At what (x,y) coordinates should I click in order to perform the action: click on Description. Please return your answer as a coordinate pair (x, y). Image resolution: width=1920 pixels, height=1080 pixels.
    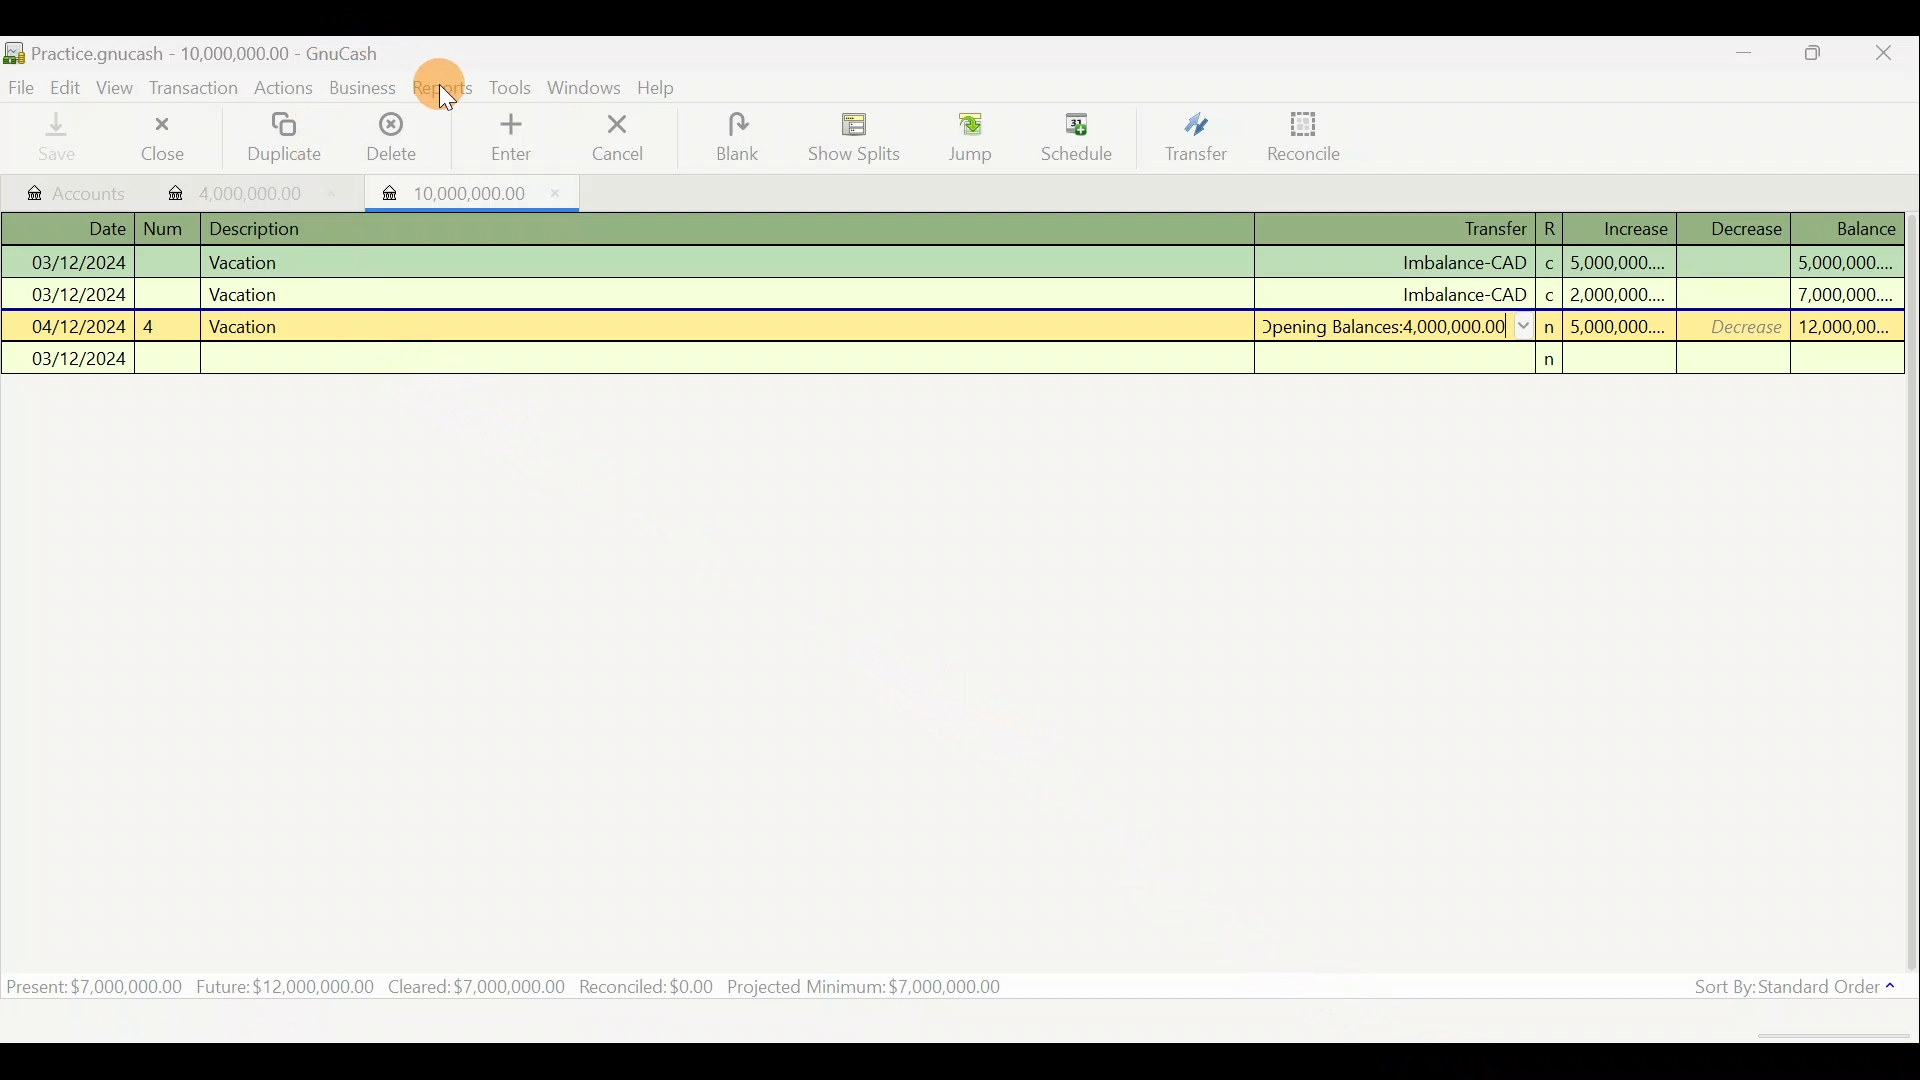
    Looking at the image, I should click on (256, 230).